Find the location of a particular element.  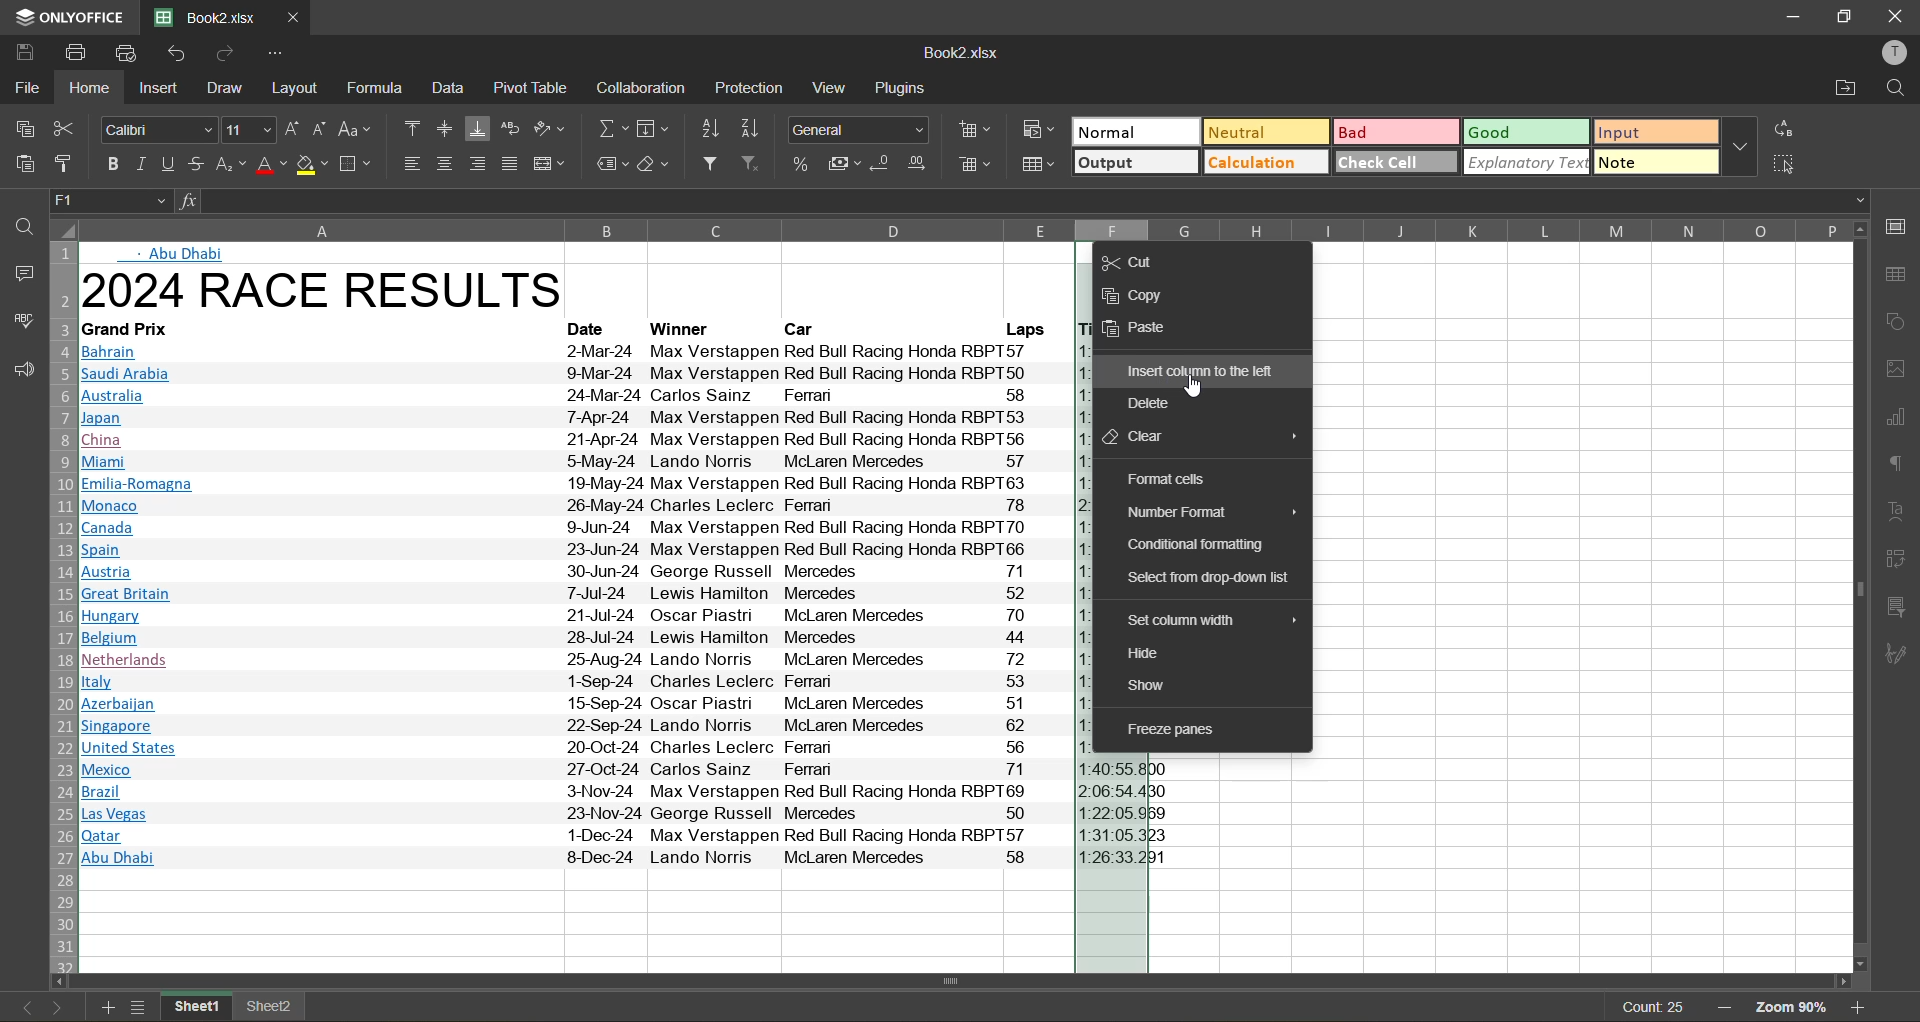

justified is located at coordinates (512, 164).